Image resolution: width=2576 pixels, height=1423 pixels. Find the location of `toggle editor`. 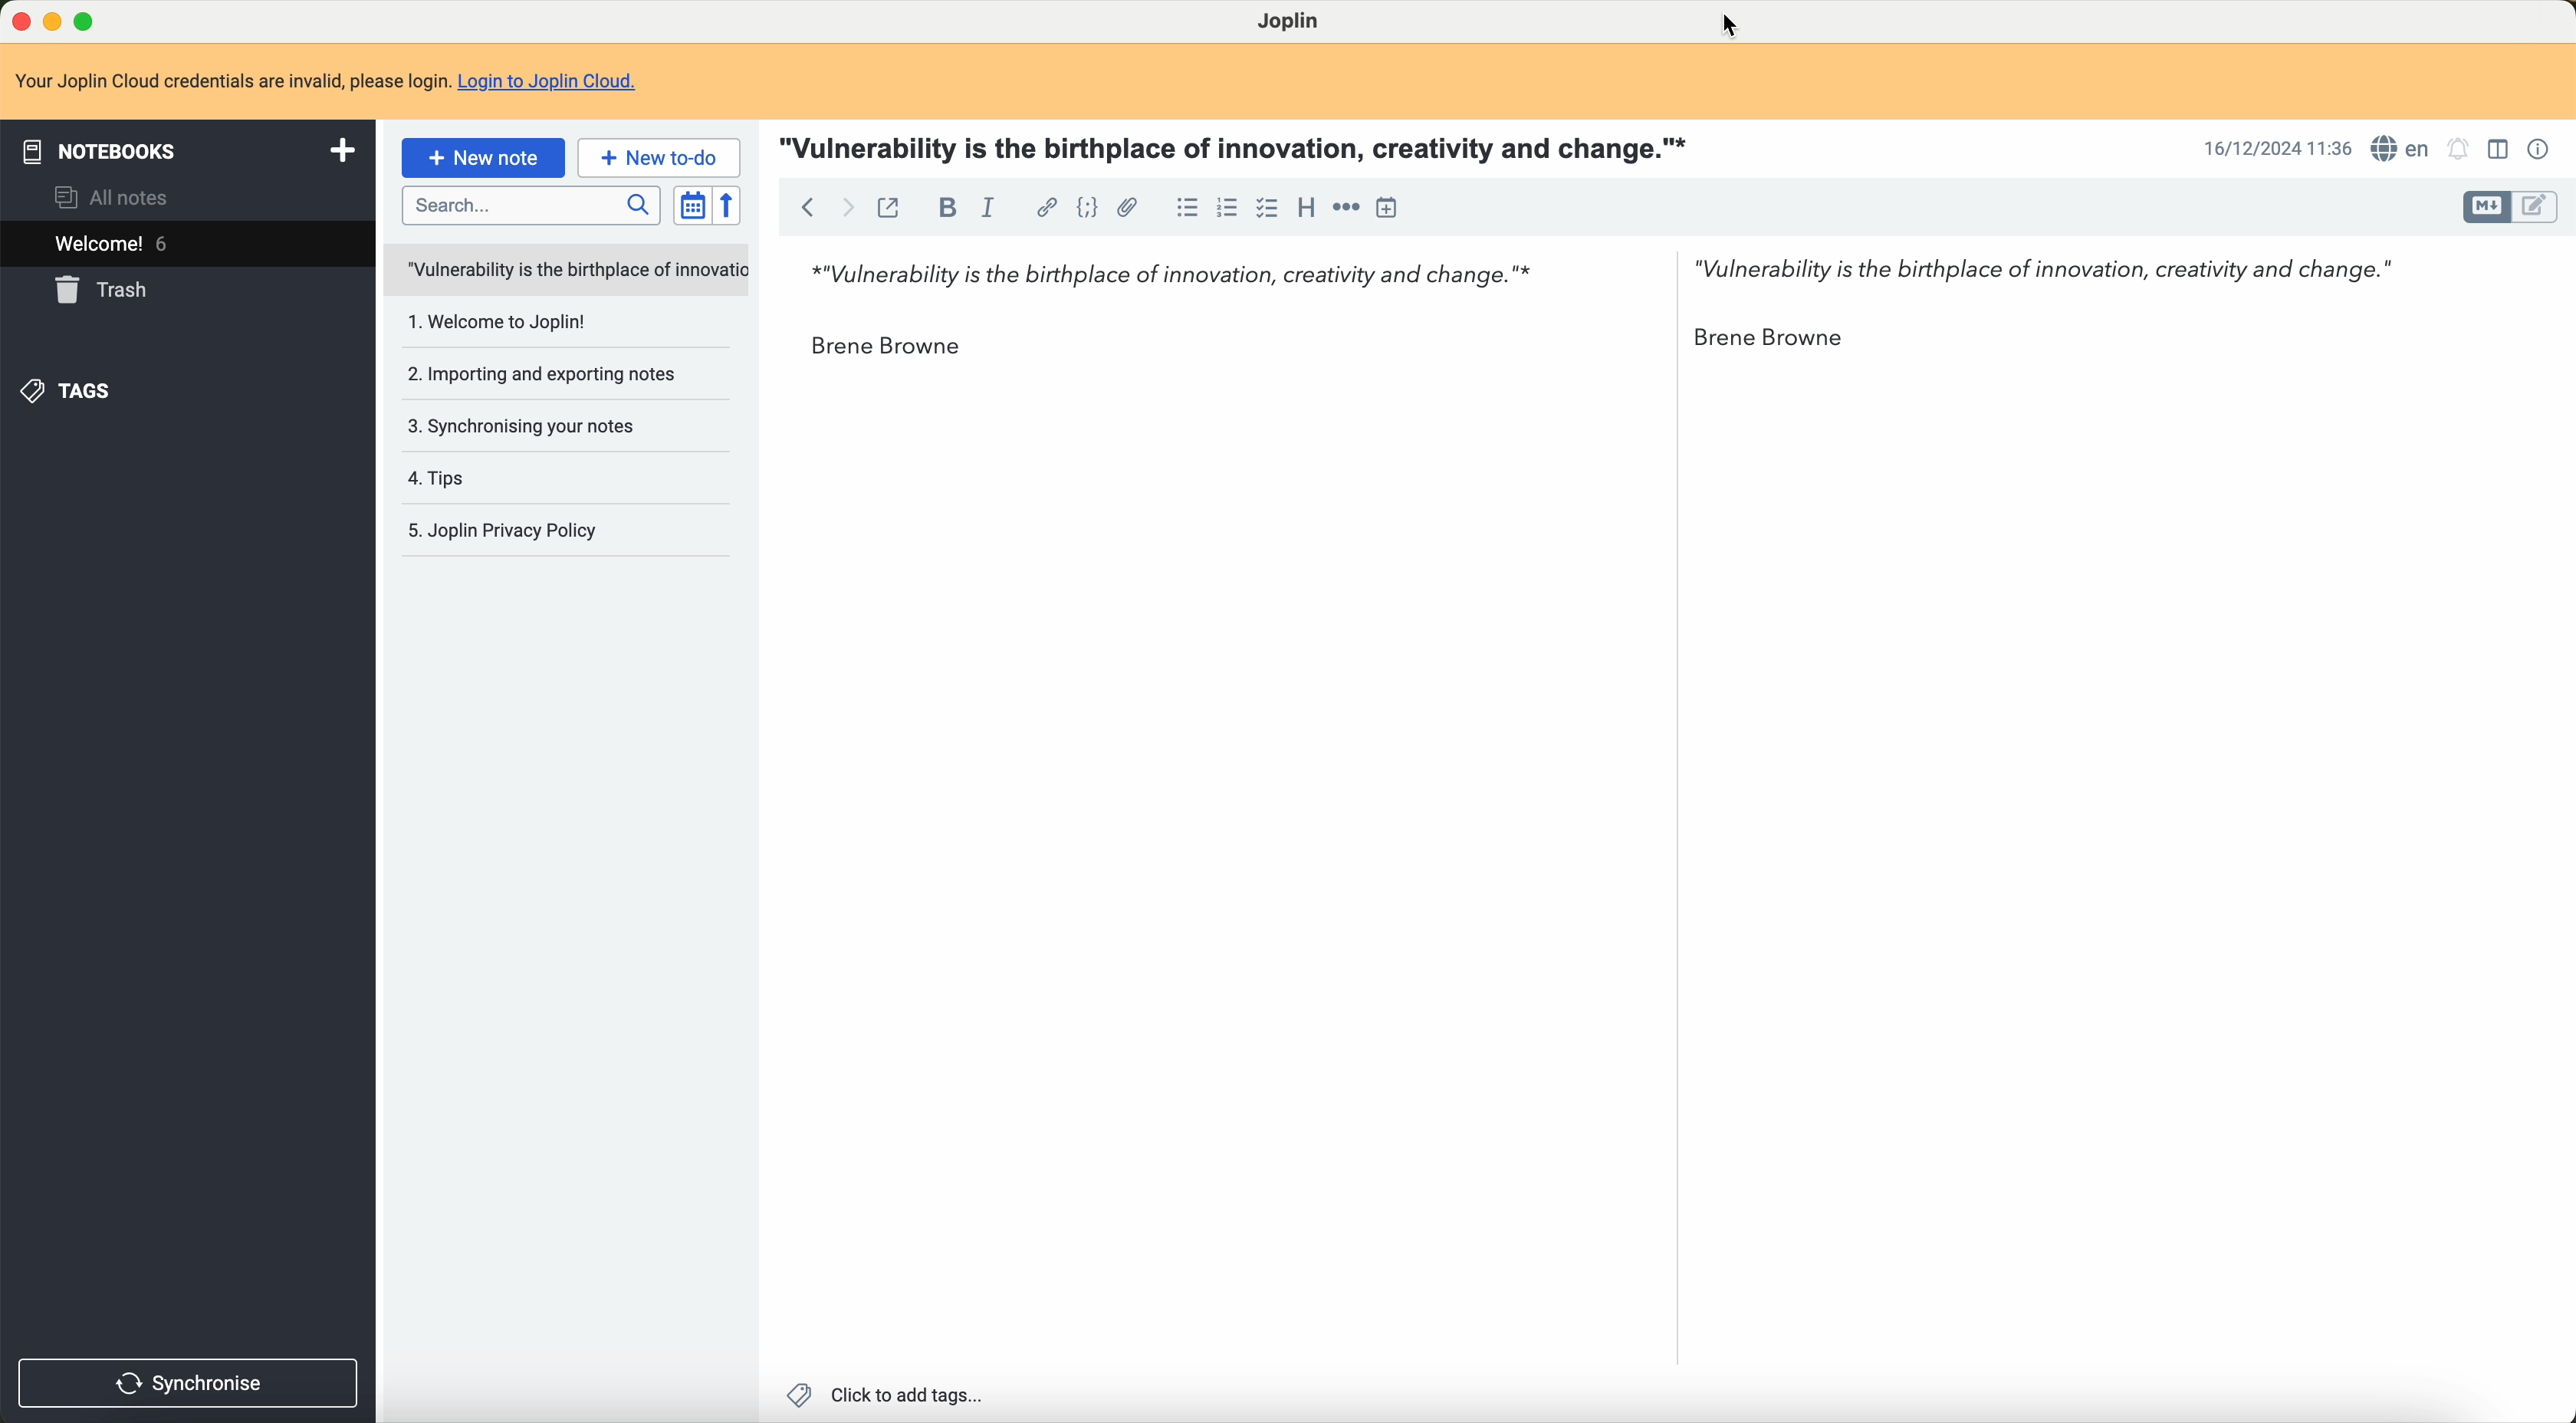

toggle editor is located at coordinates (2486, 207).